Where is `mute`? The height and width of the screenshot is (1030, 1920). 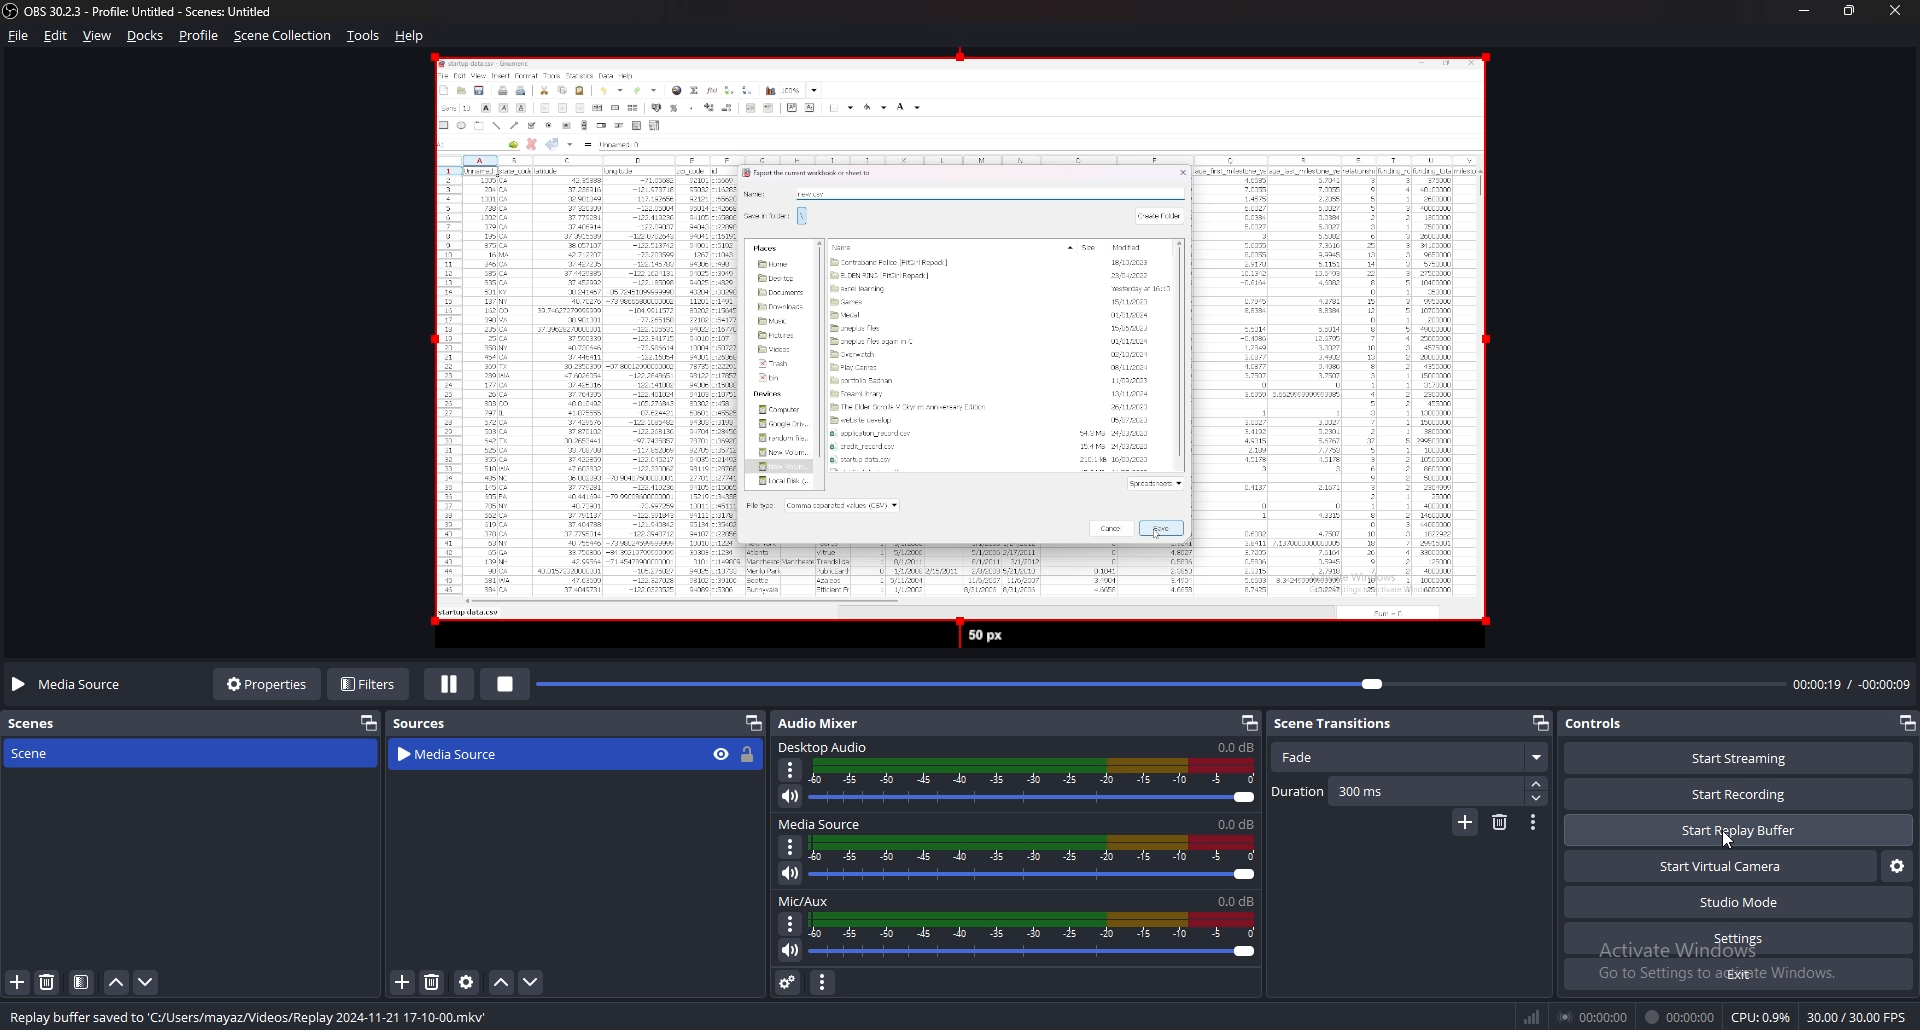
mute is located at coordinates (791, 797).